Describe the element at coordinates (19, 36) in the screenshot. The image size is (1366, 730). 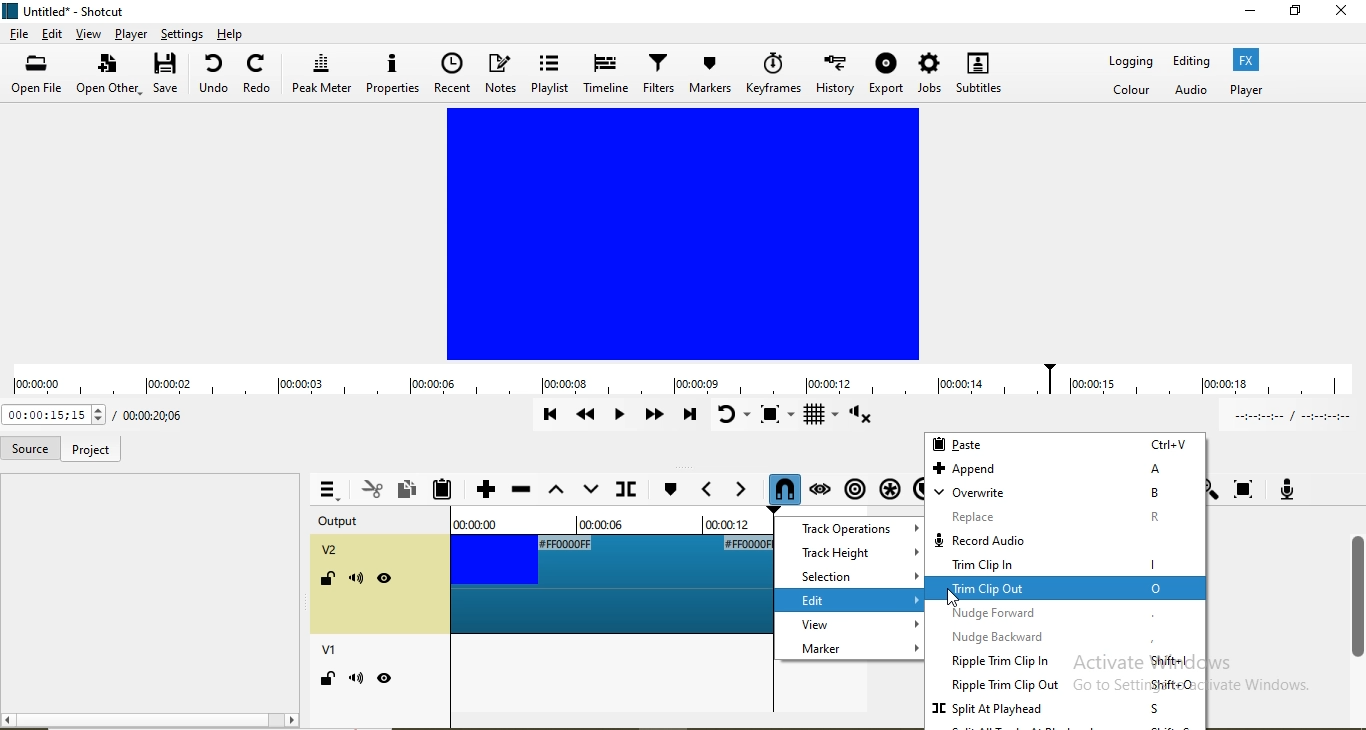
I see `file` at that location.